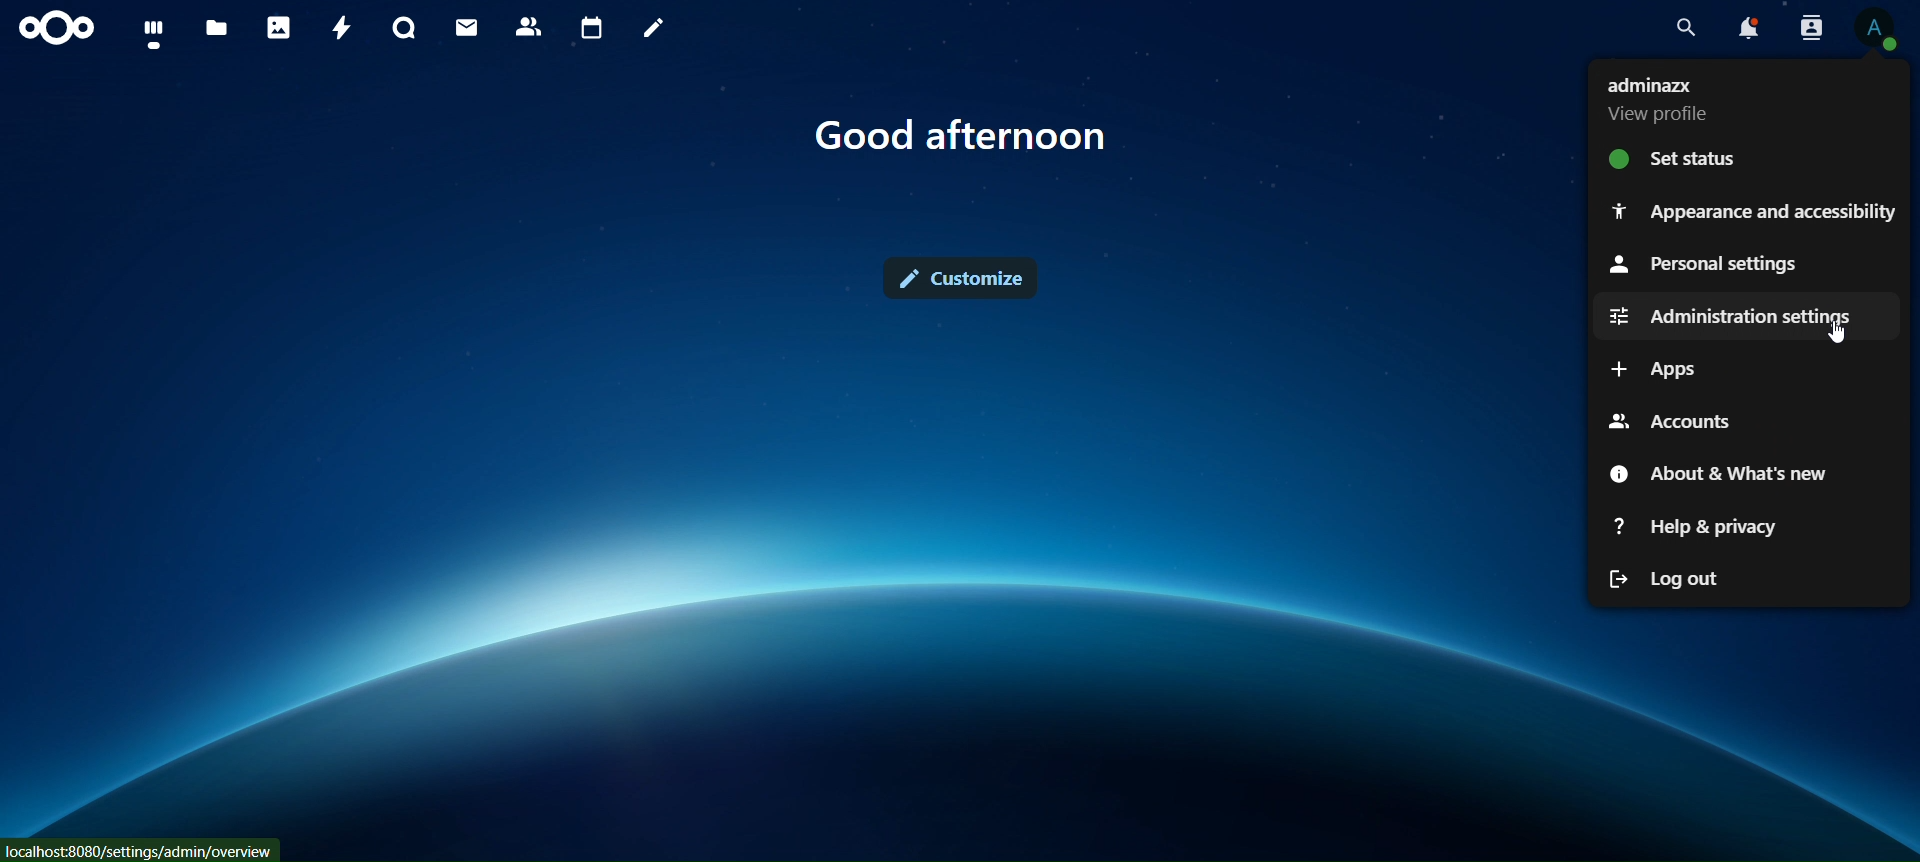 This screenshot has width=1920, height=862. Describe the element at coordinates (344, 30) in the screenshot. I see `activity` at that location.